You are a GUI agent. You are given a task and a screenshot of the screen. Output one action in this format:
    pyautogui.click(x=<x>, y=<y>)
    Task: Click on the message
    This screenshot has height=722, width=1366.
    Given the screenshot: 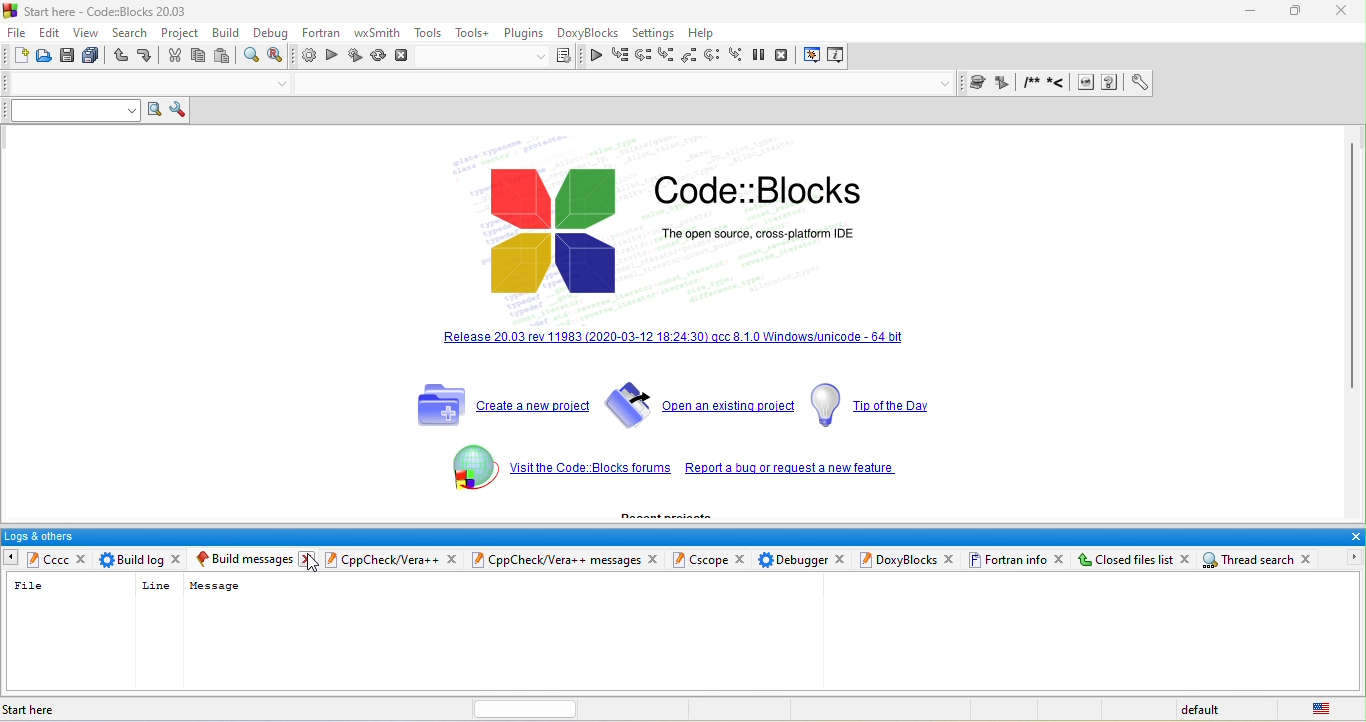 What is the action you would take?
    pyautogui.click(x=214, y=586)
    